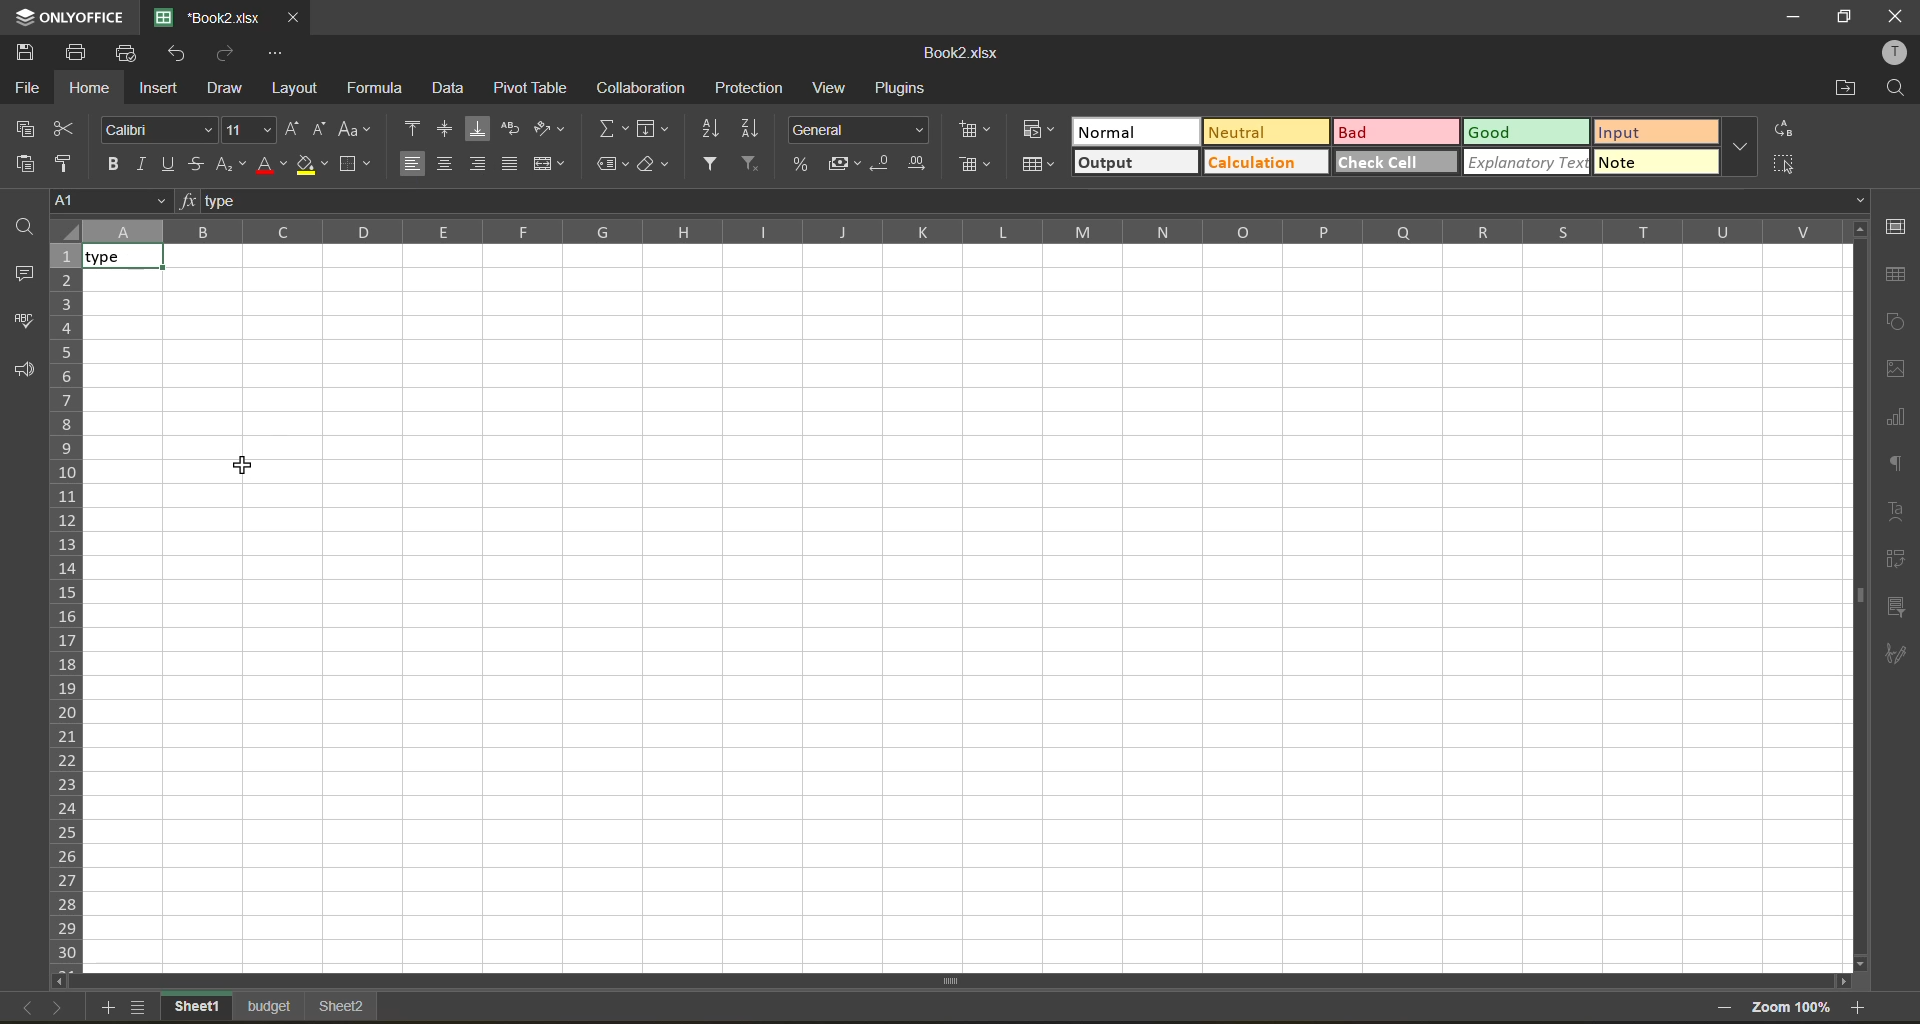 The height and width of the screenshot is (1024, 1920). I want to click on back, so click(22, 1007).